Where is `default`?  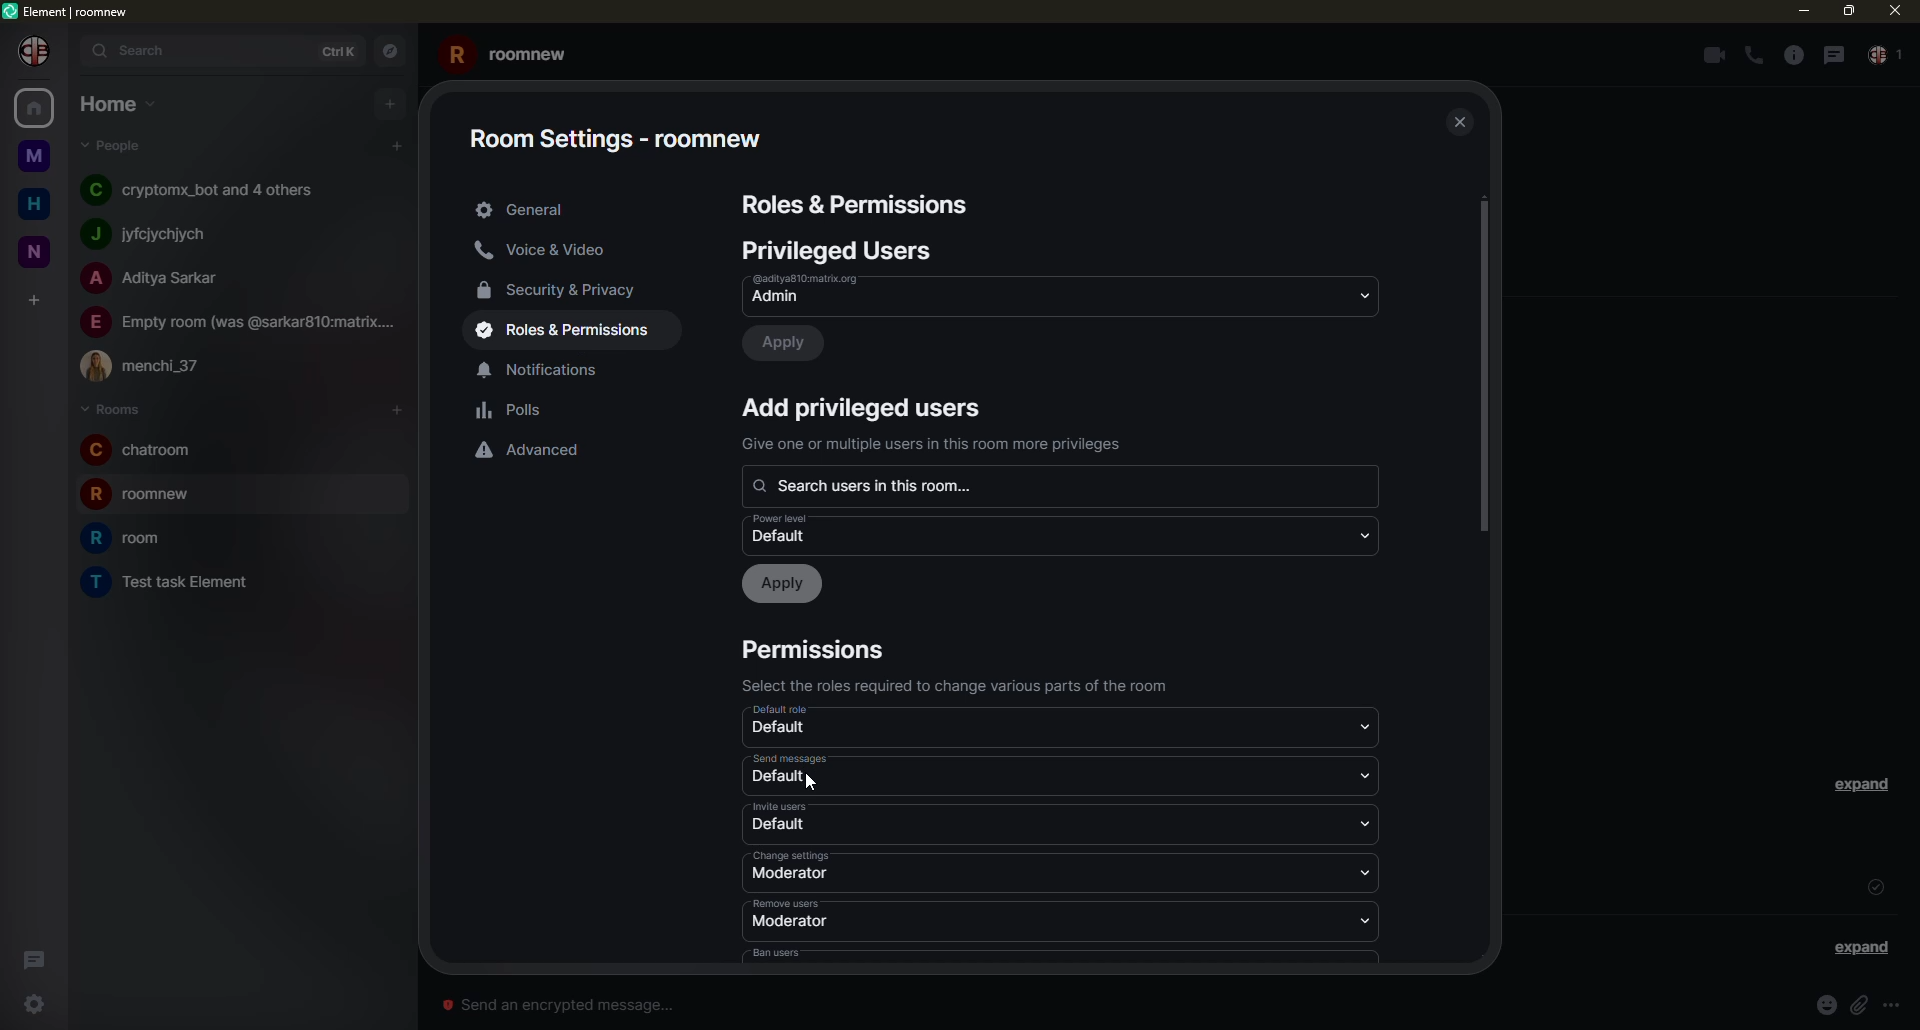 default is located at coordinates (782, 730).